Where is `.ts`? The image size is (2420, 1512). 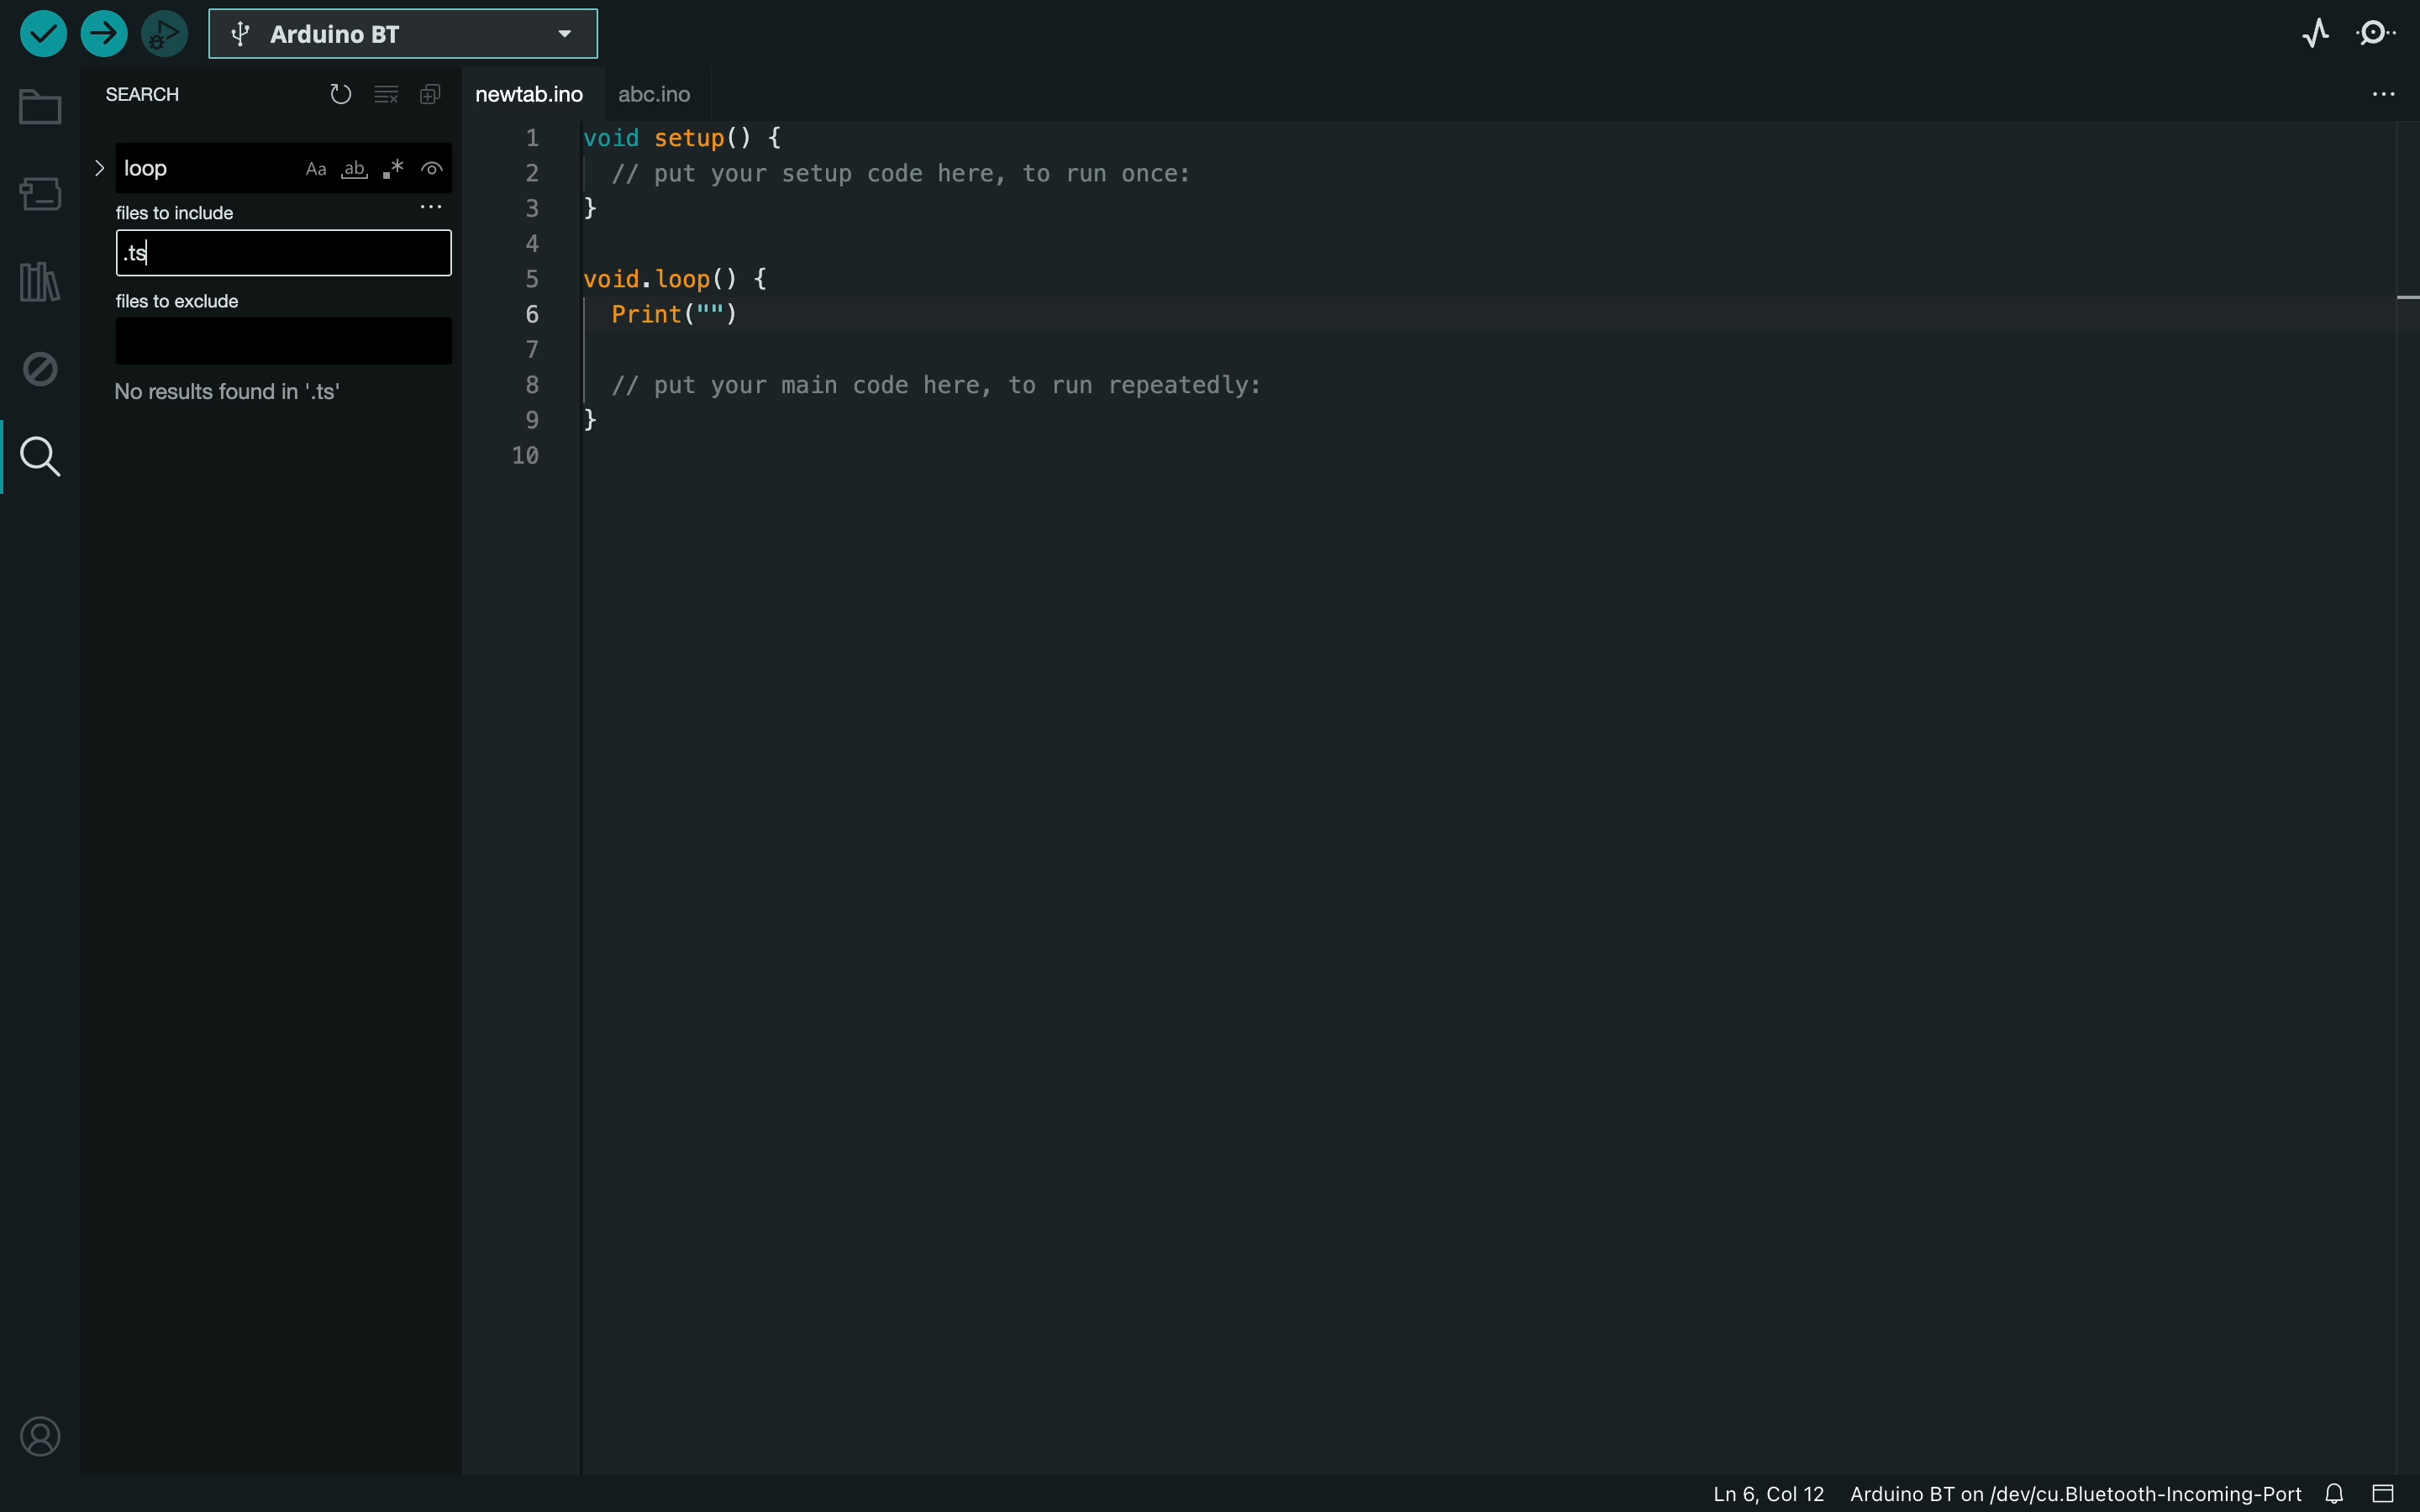
.ts is located at coordinates (286, 252).